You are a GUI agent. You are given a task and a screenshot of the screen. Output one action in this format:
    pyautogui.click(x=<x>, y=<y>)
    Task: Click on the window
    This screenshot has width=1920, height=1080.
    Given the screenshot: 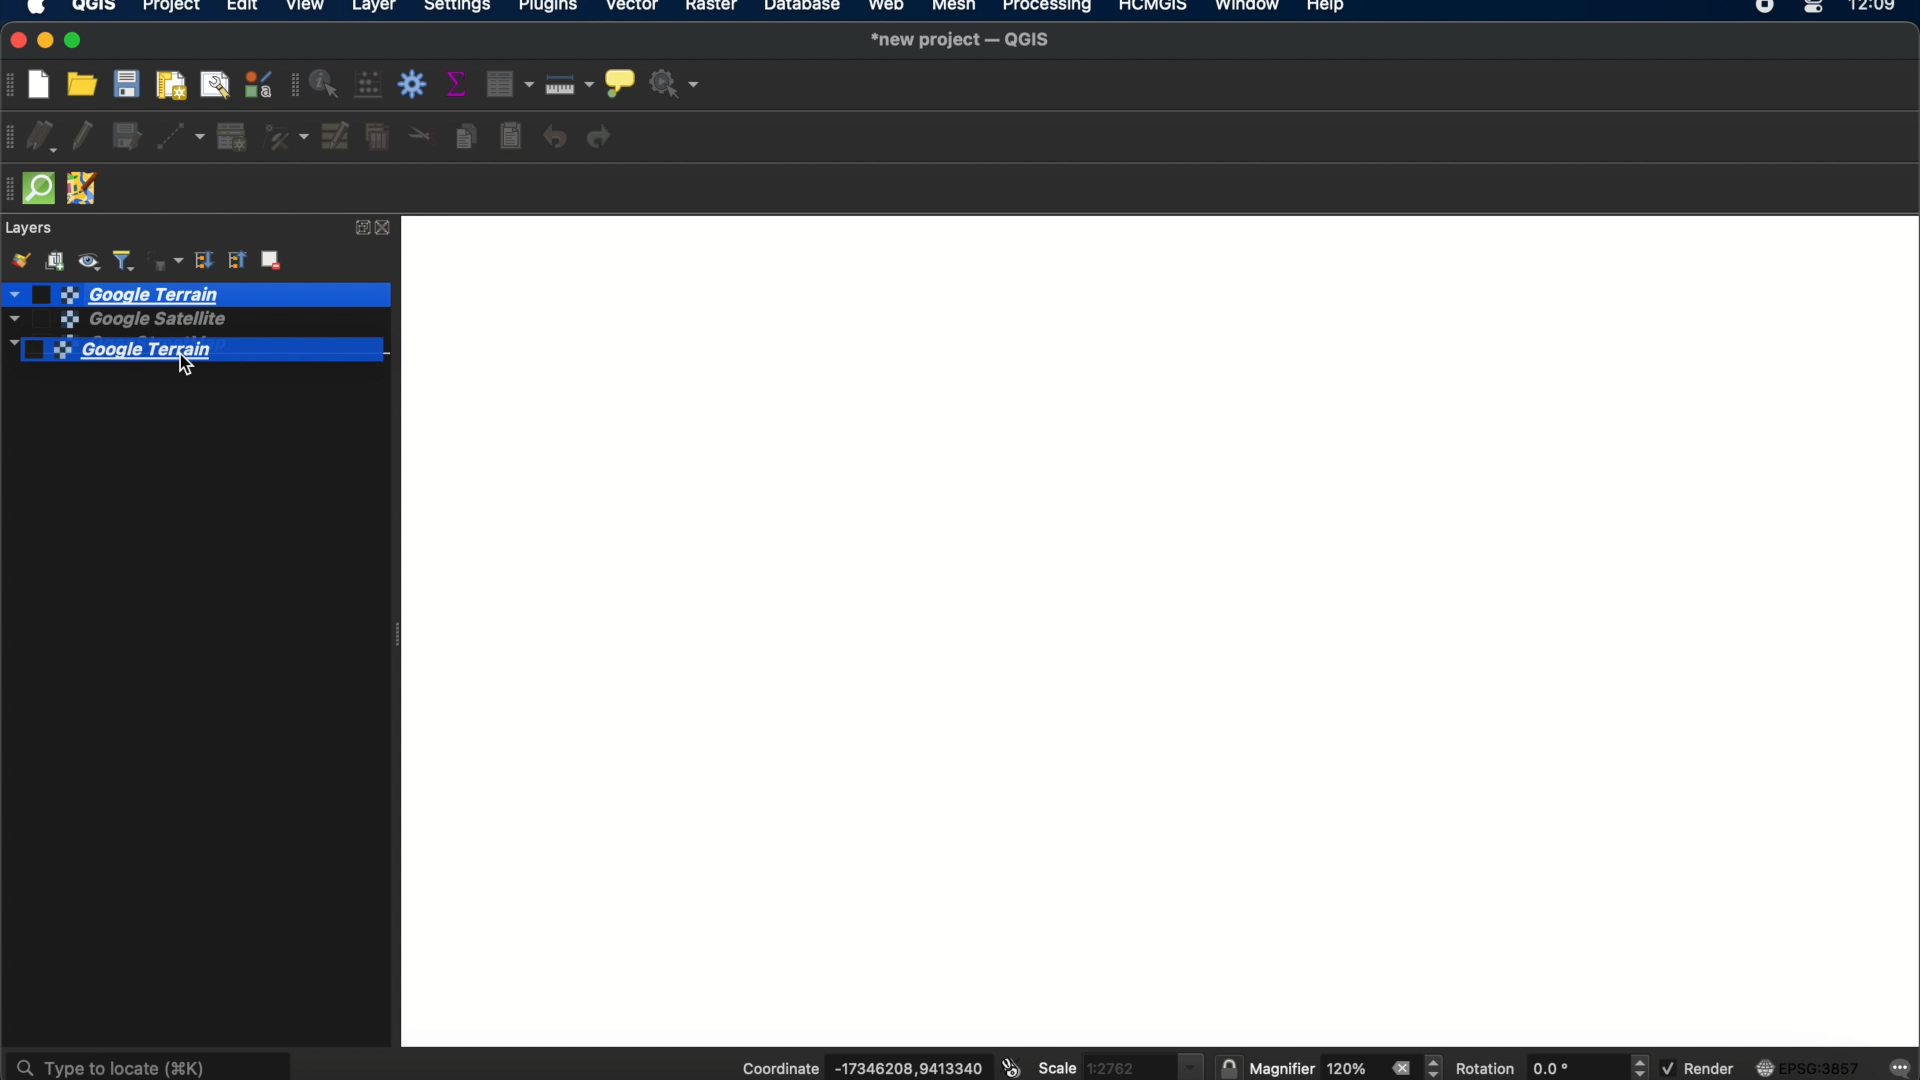 What is the action you would take?
    pyautogui.click(x=1246, y=8)
    